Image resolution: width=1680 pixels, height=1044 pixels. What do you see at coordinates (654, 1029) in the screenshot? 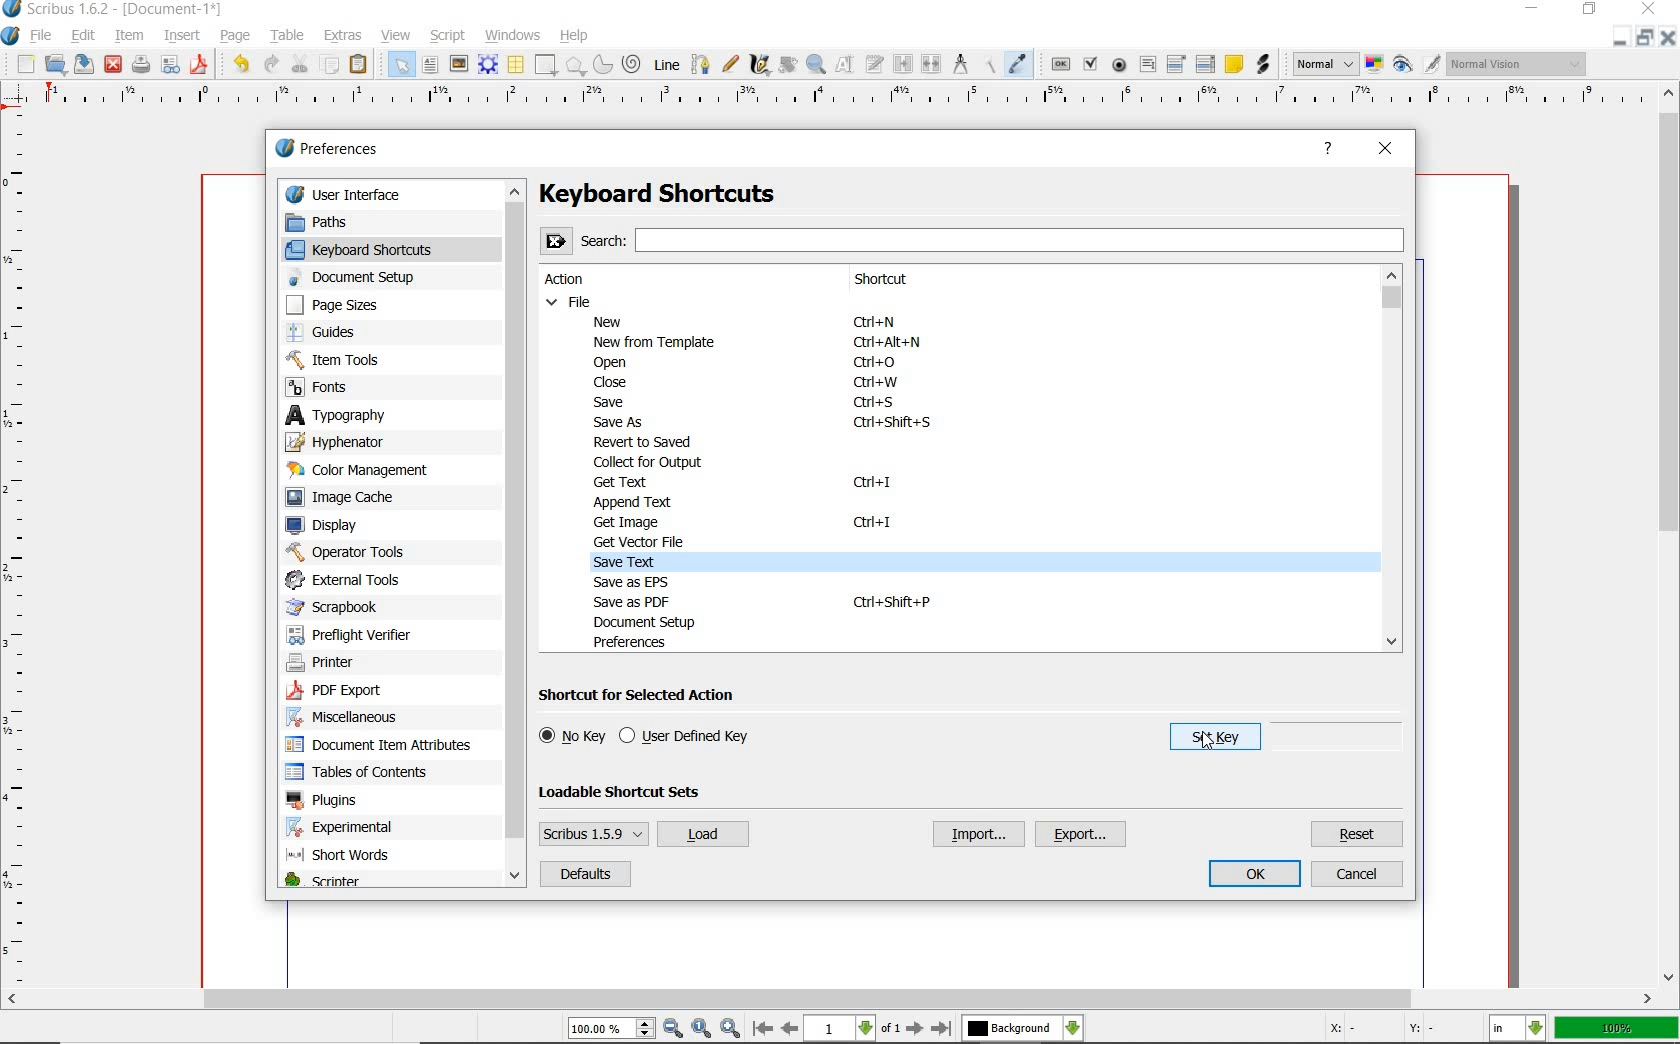
I see `zoom in/zoom to/zoom out` at bounding box center [654, 1029].